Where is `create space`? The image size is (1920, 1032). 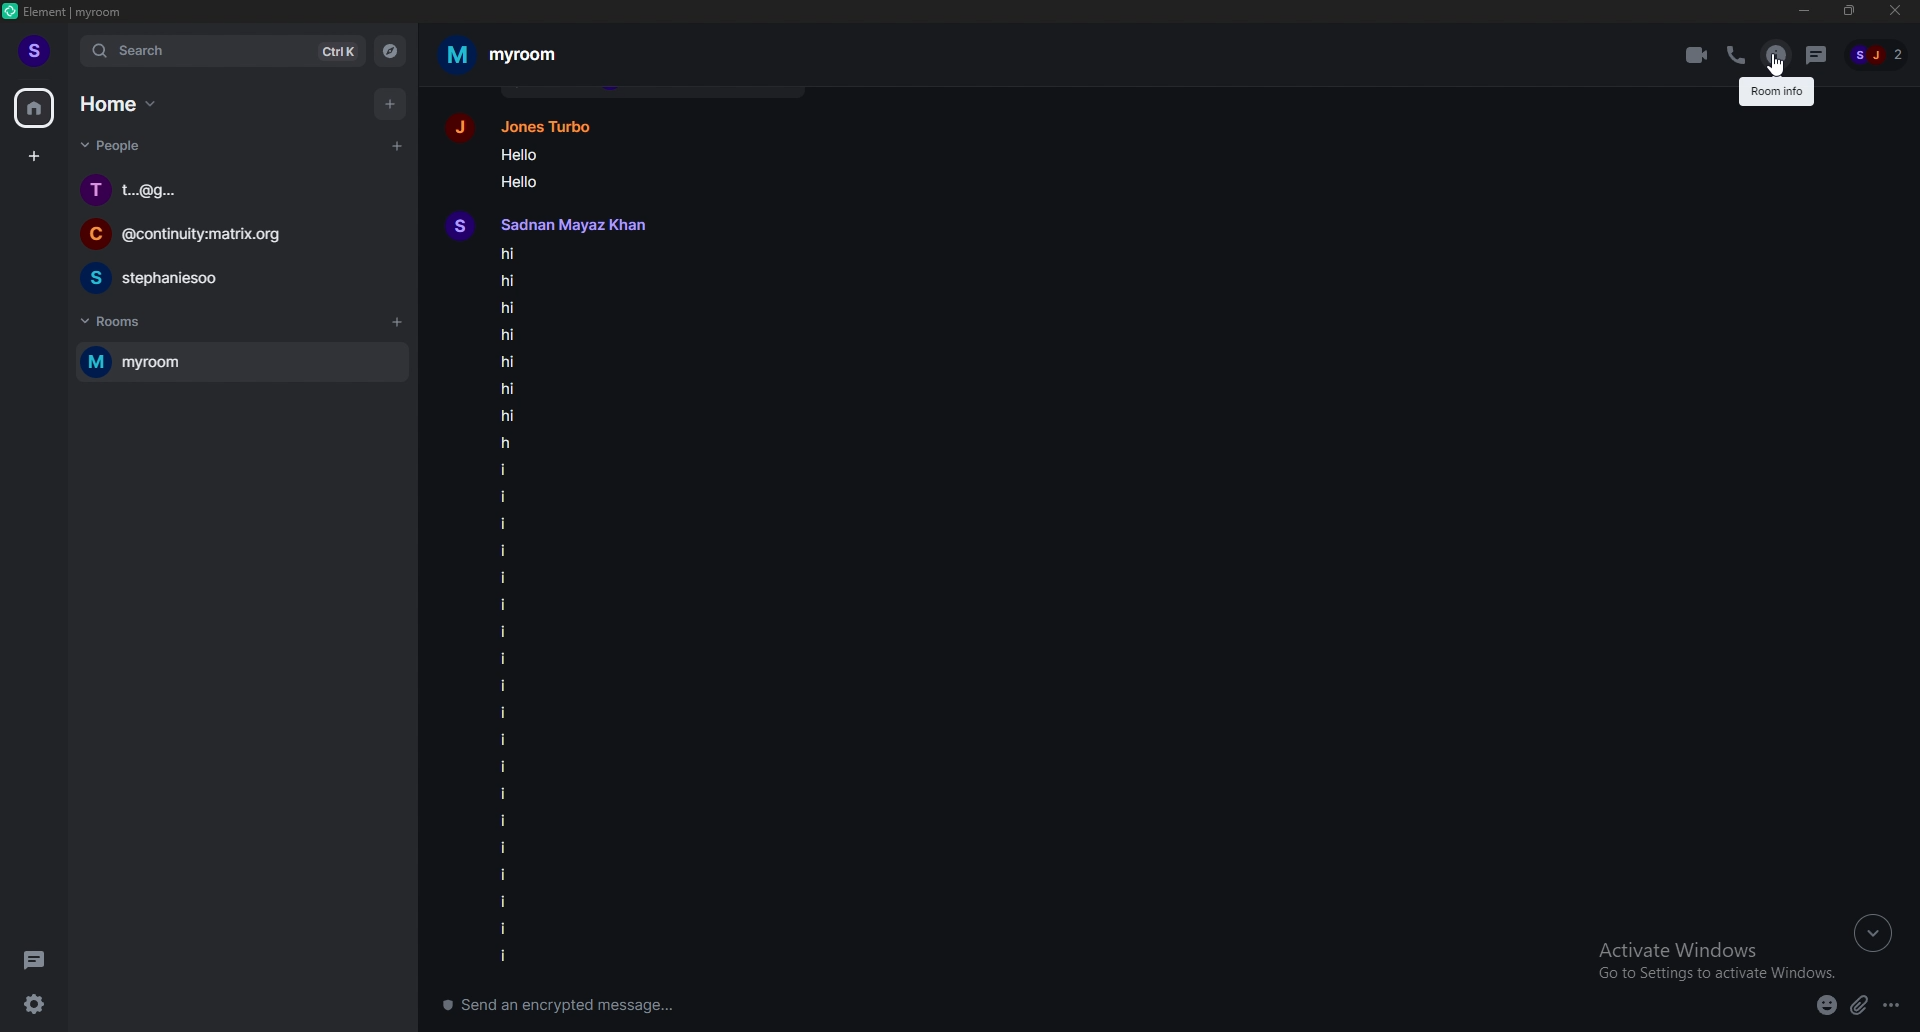
create space is located at coordinates (34, 158).